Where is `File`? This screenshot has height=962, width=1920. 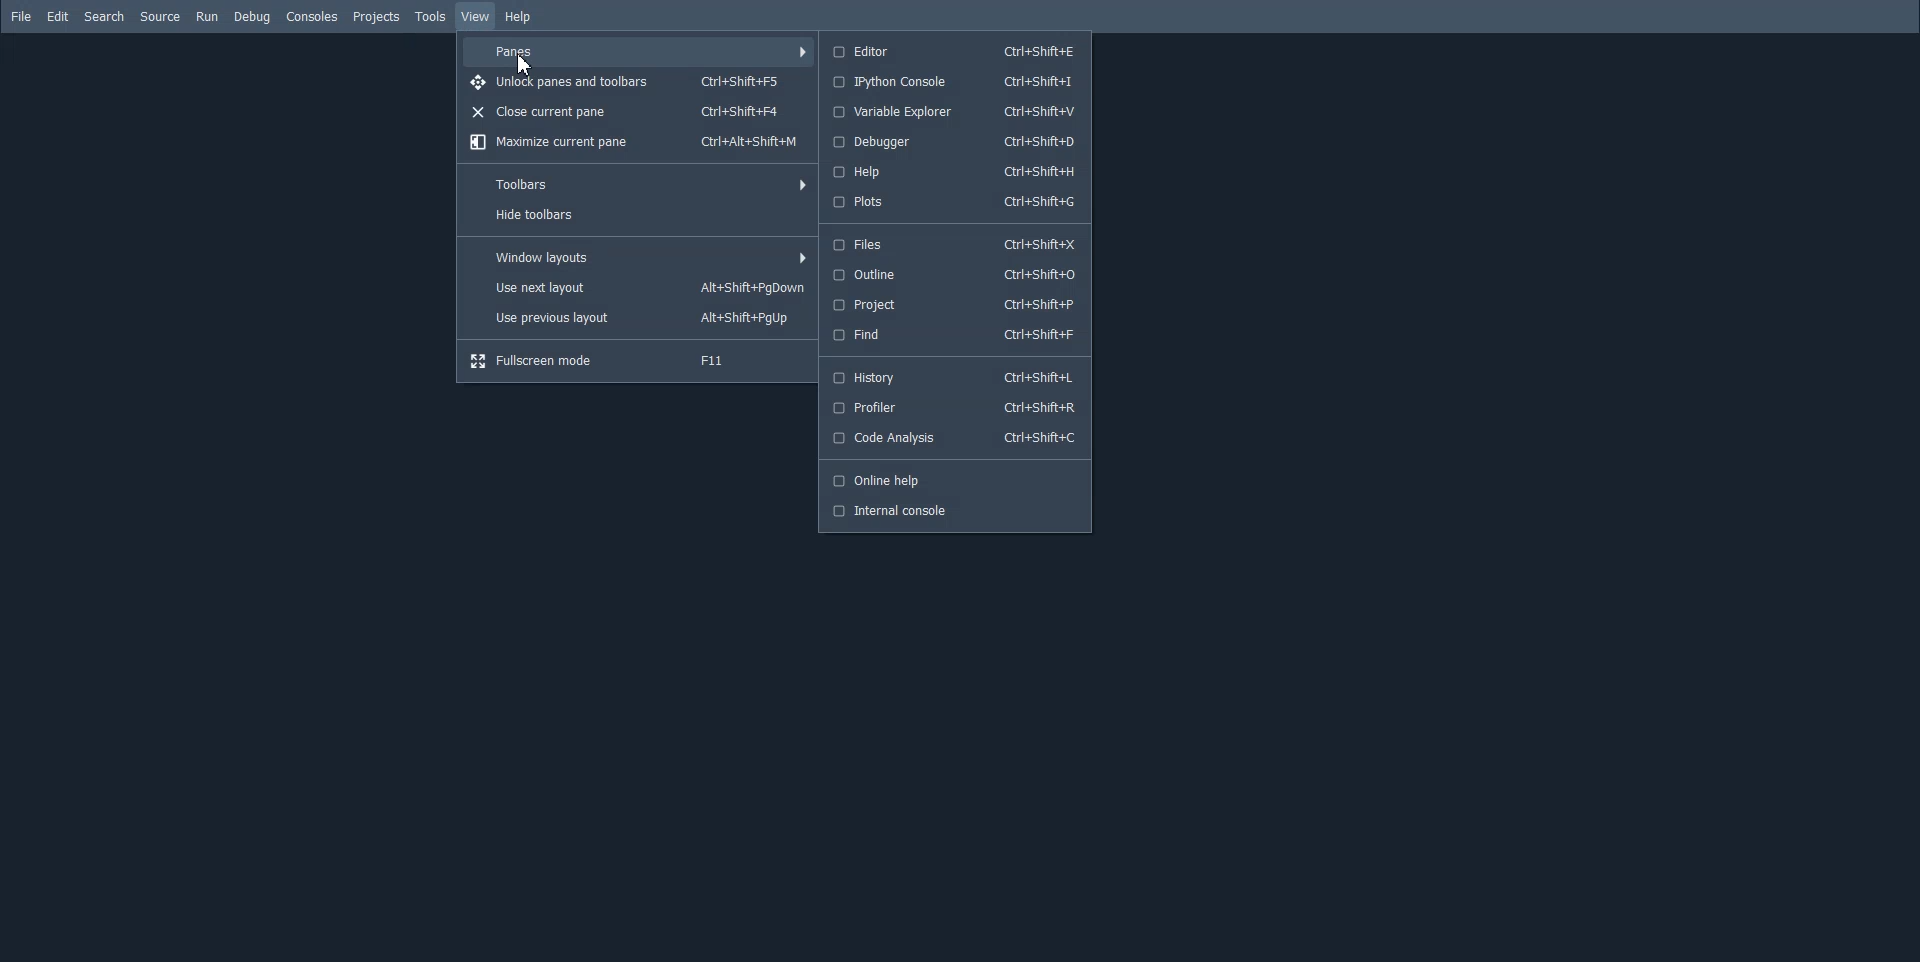 File is located at coordinates (20, 16).